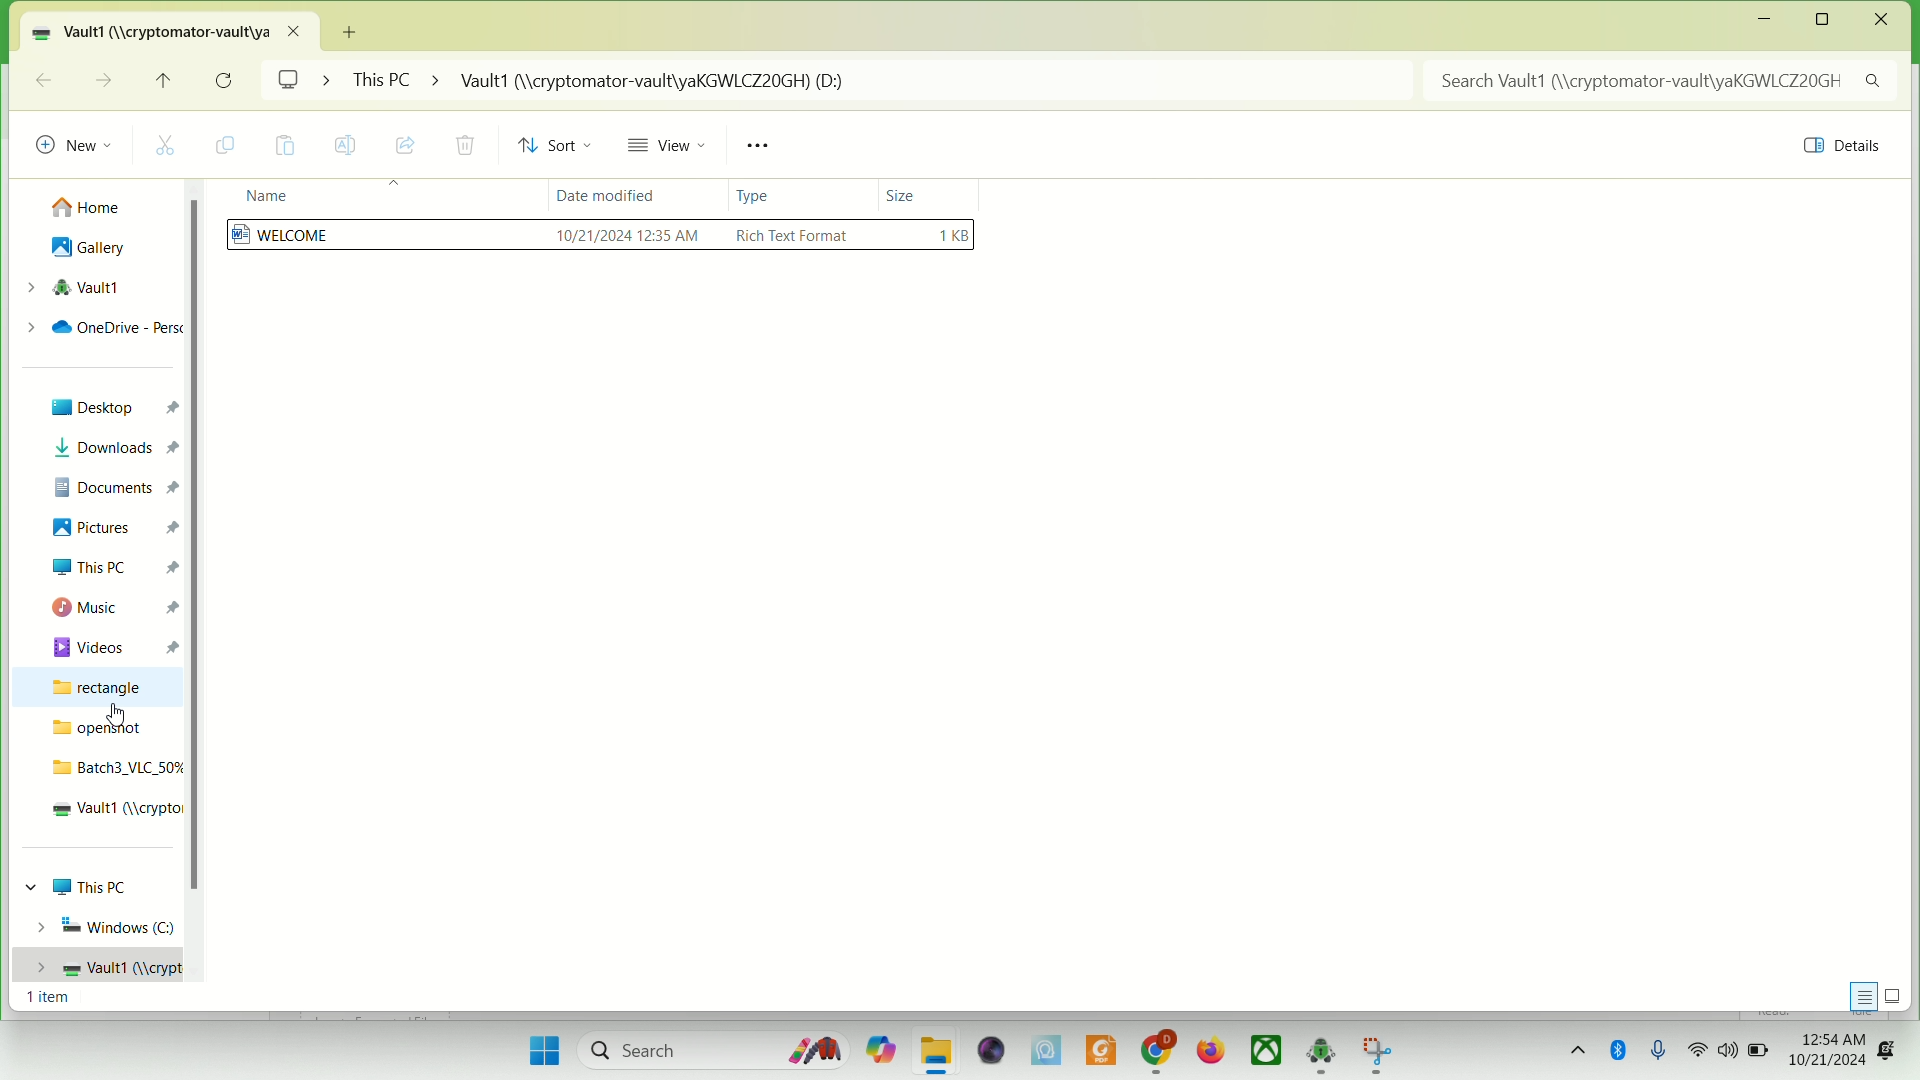 The width and height of the screenshot is (1920, 1080). Describe the element at coordinates (94, 966) in the screenshot. I see `vault1` at that location.